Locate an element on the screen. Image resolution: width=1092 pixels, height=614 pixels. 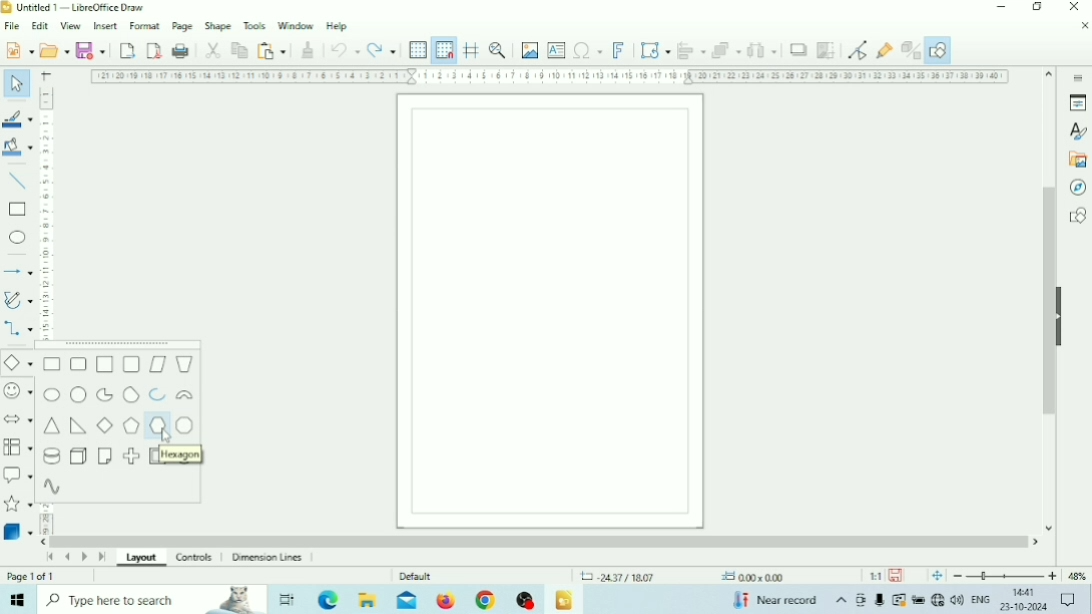
LibreOffice Draw is located at coordinates (564, 601).